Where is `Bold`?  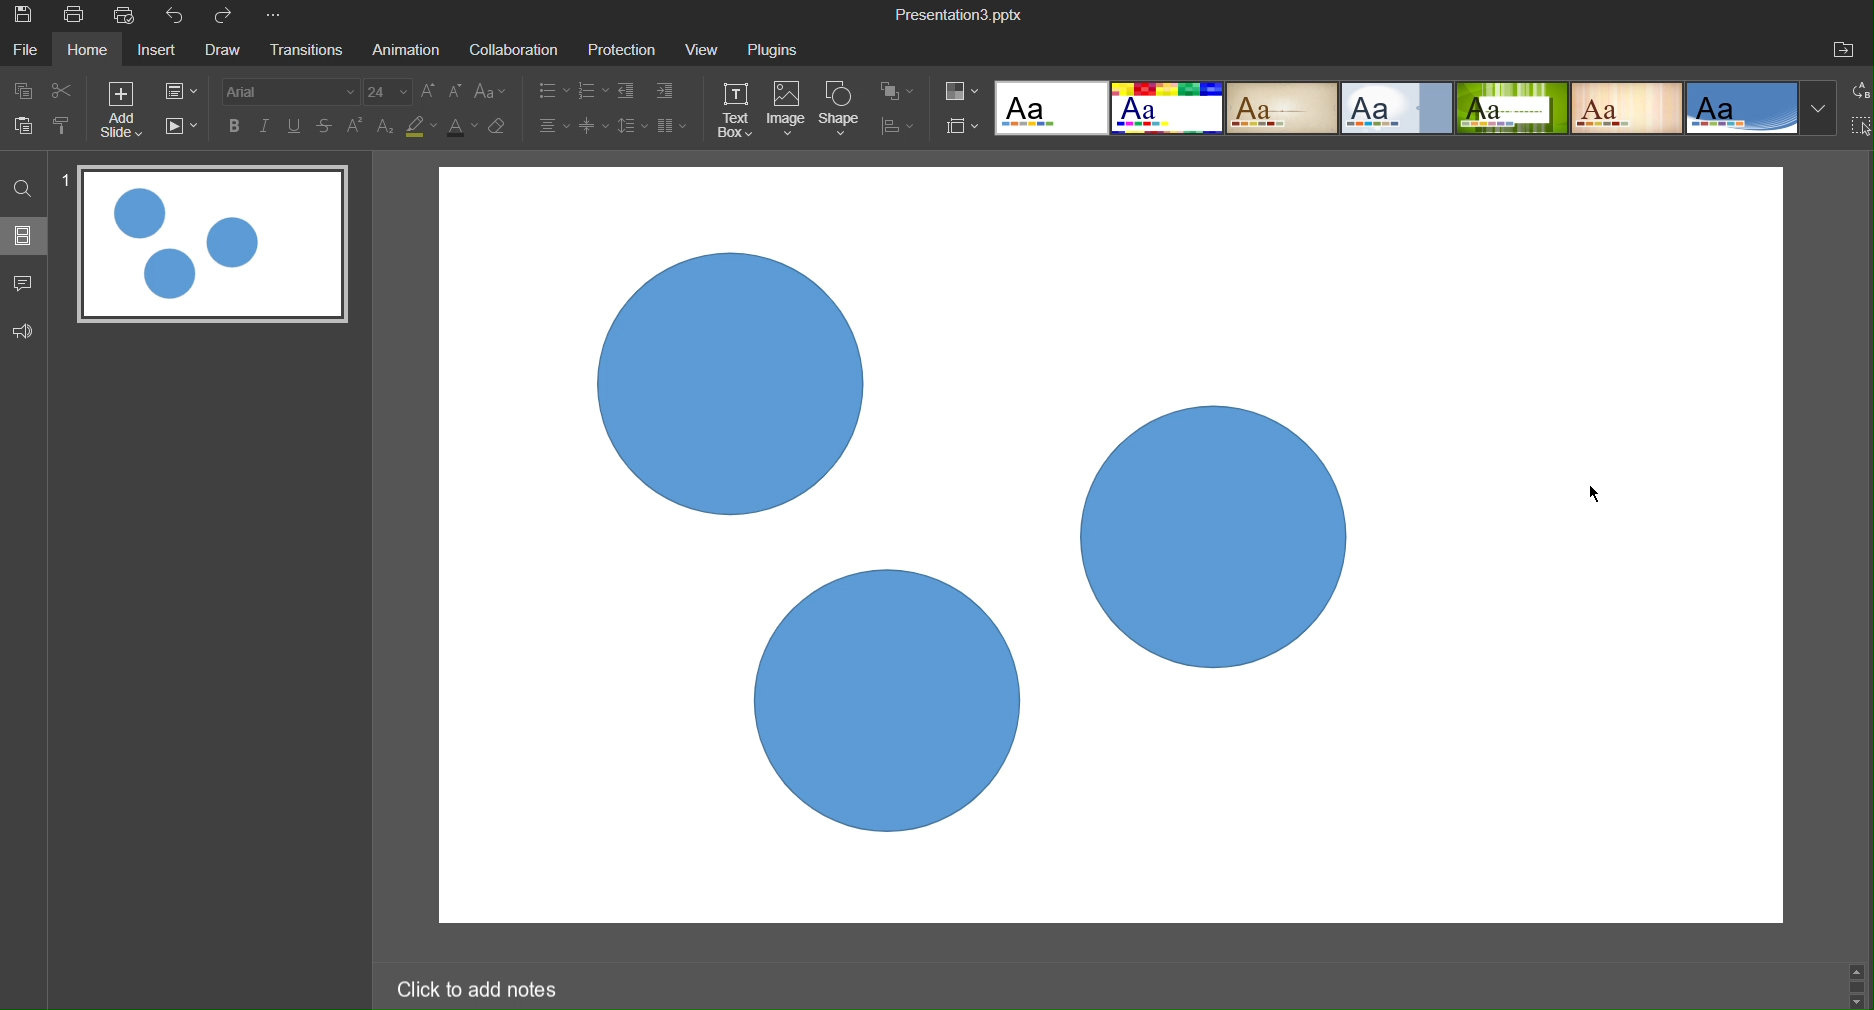 Bold is located at coordinates (236, 126).